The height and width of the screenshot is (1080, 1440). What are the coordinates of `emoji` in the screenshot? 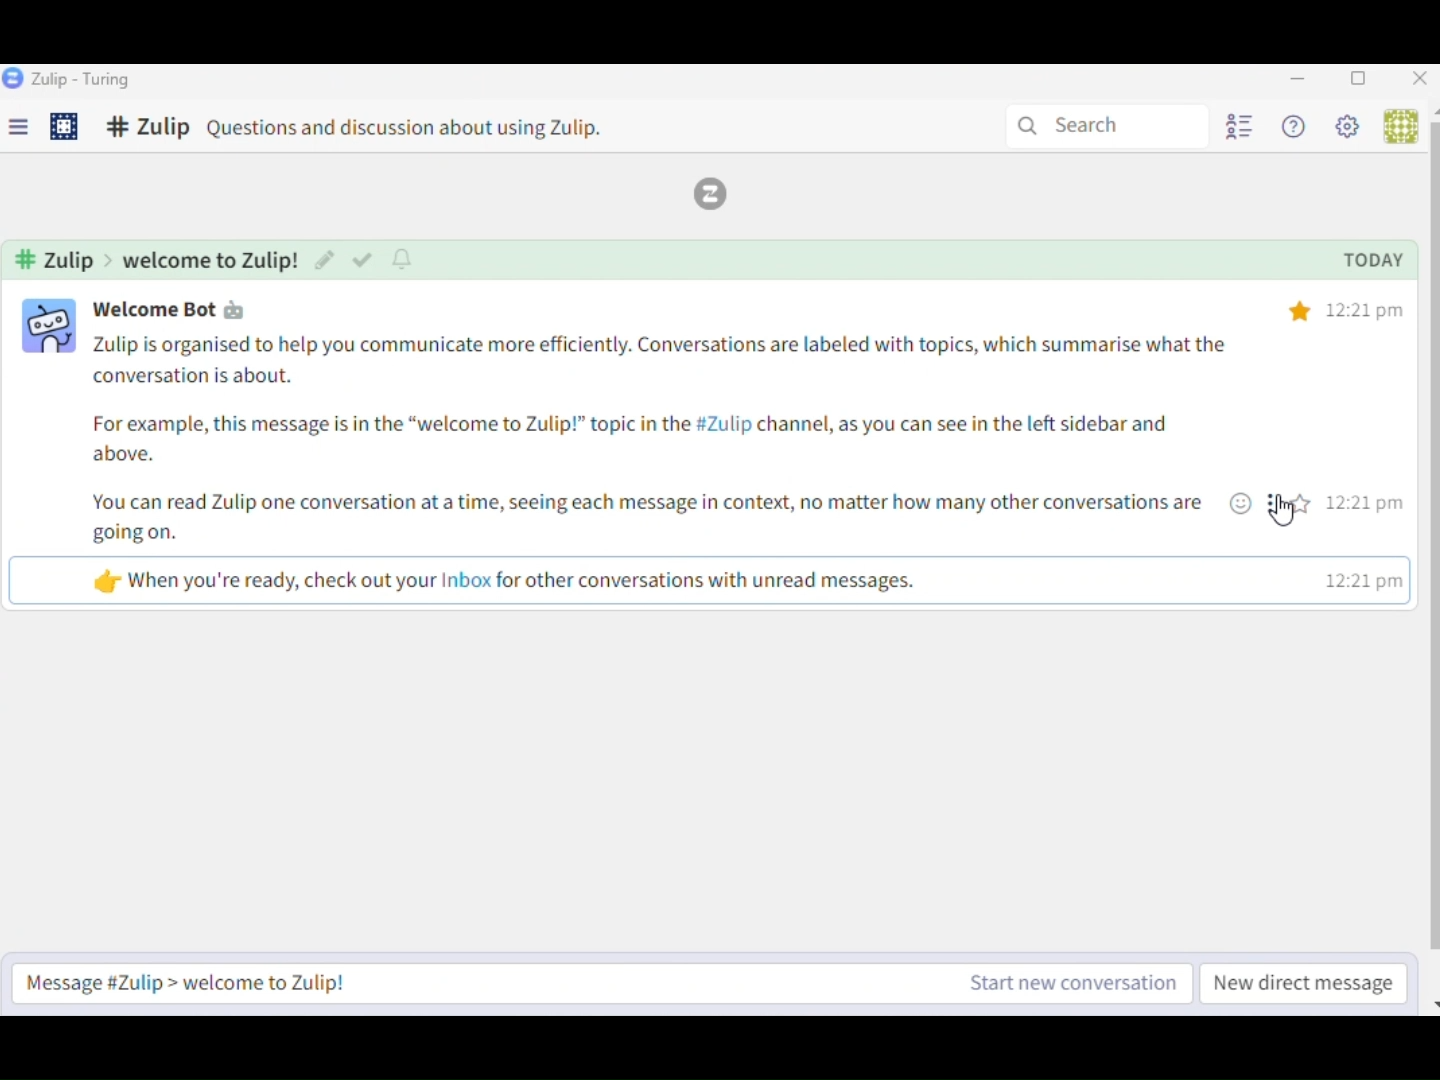 It's located at (1246, 504).